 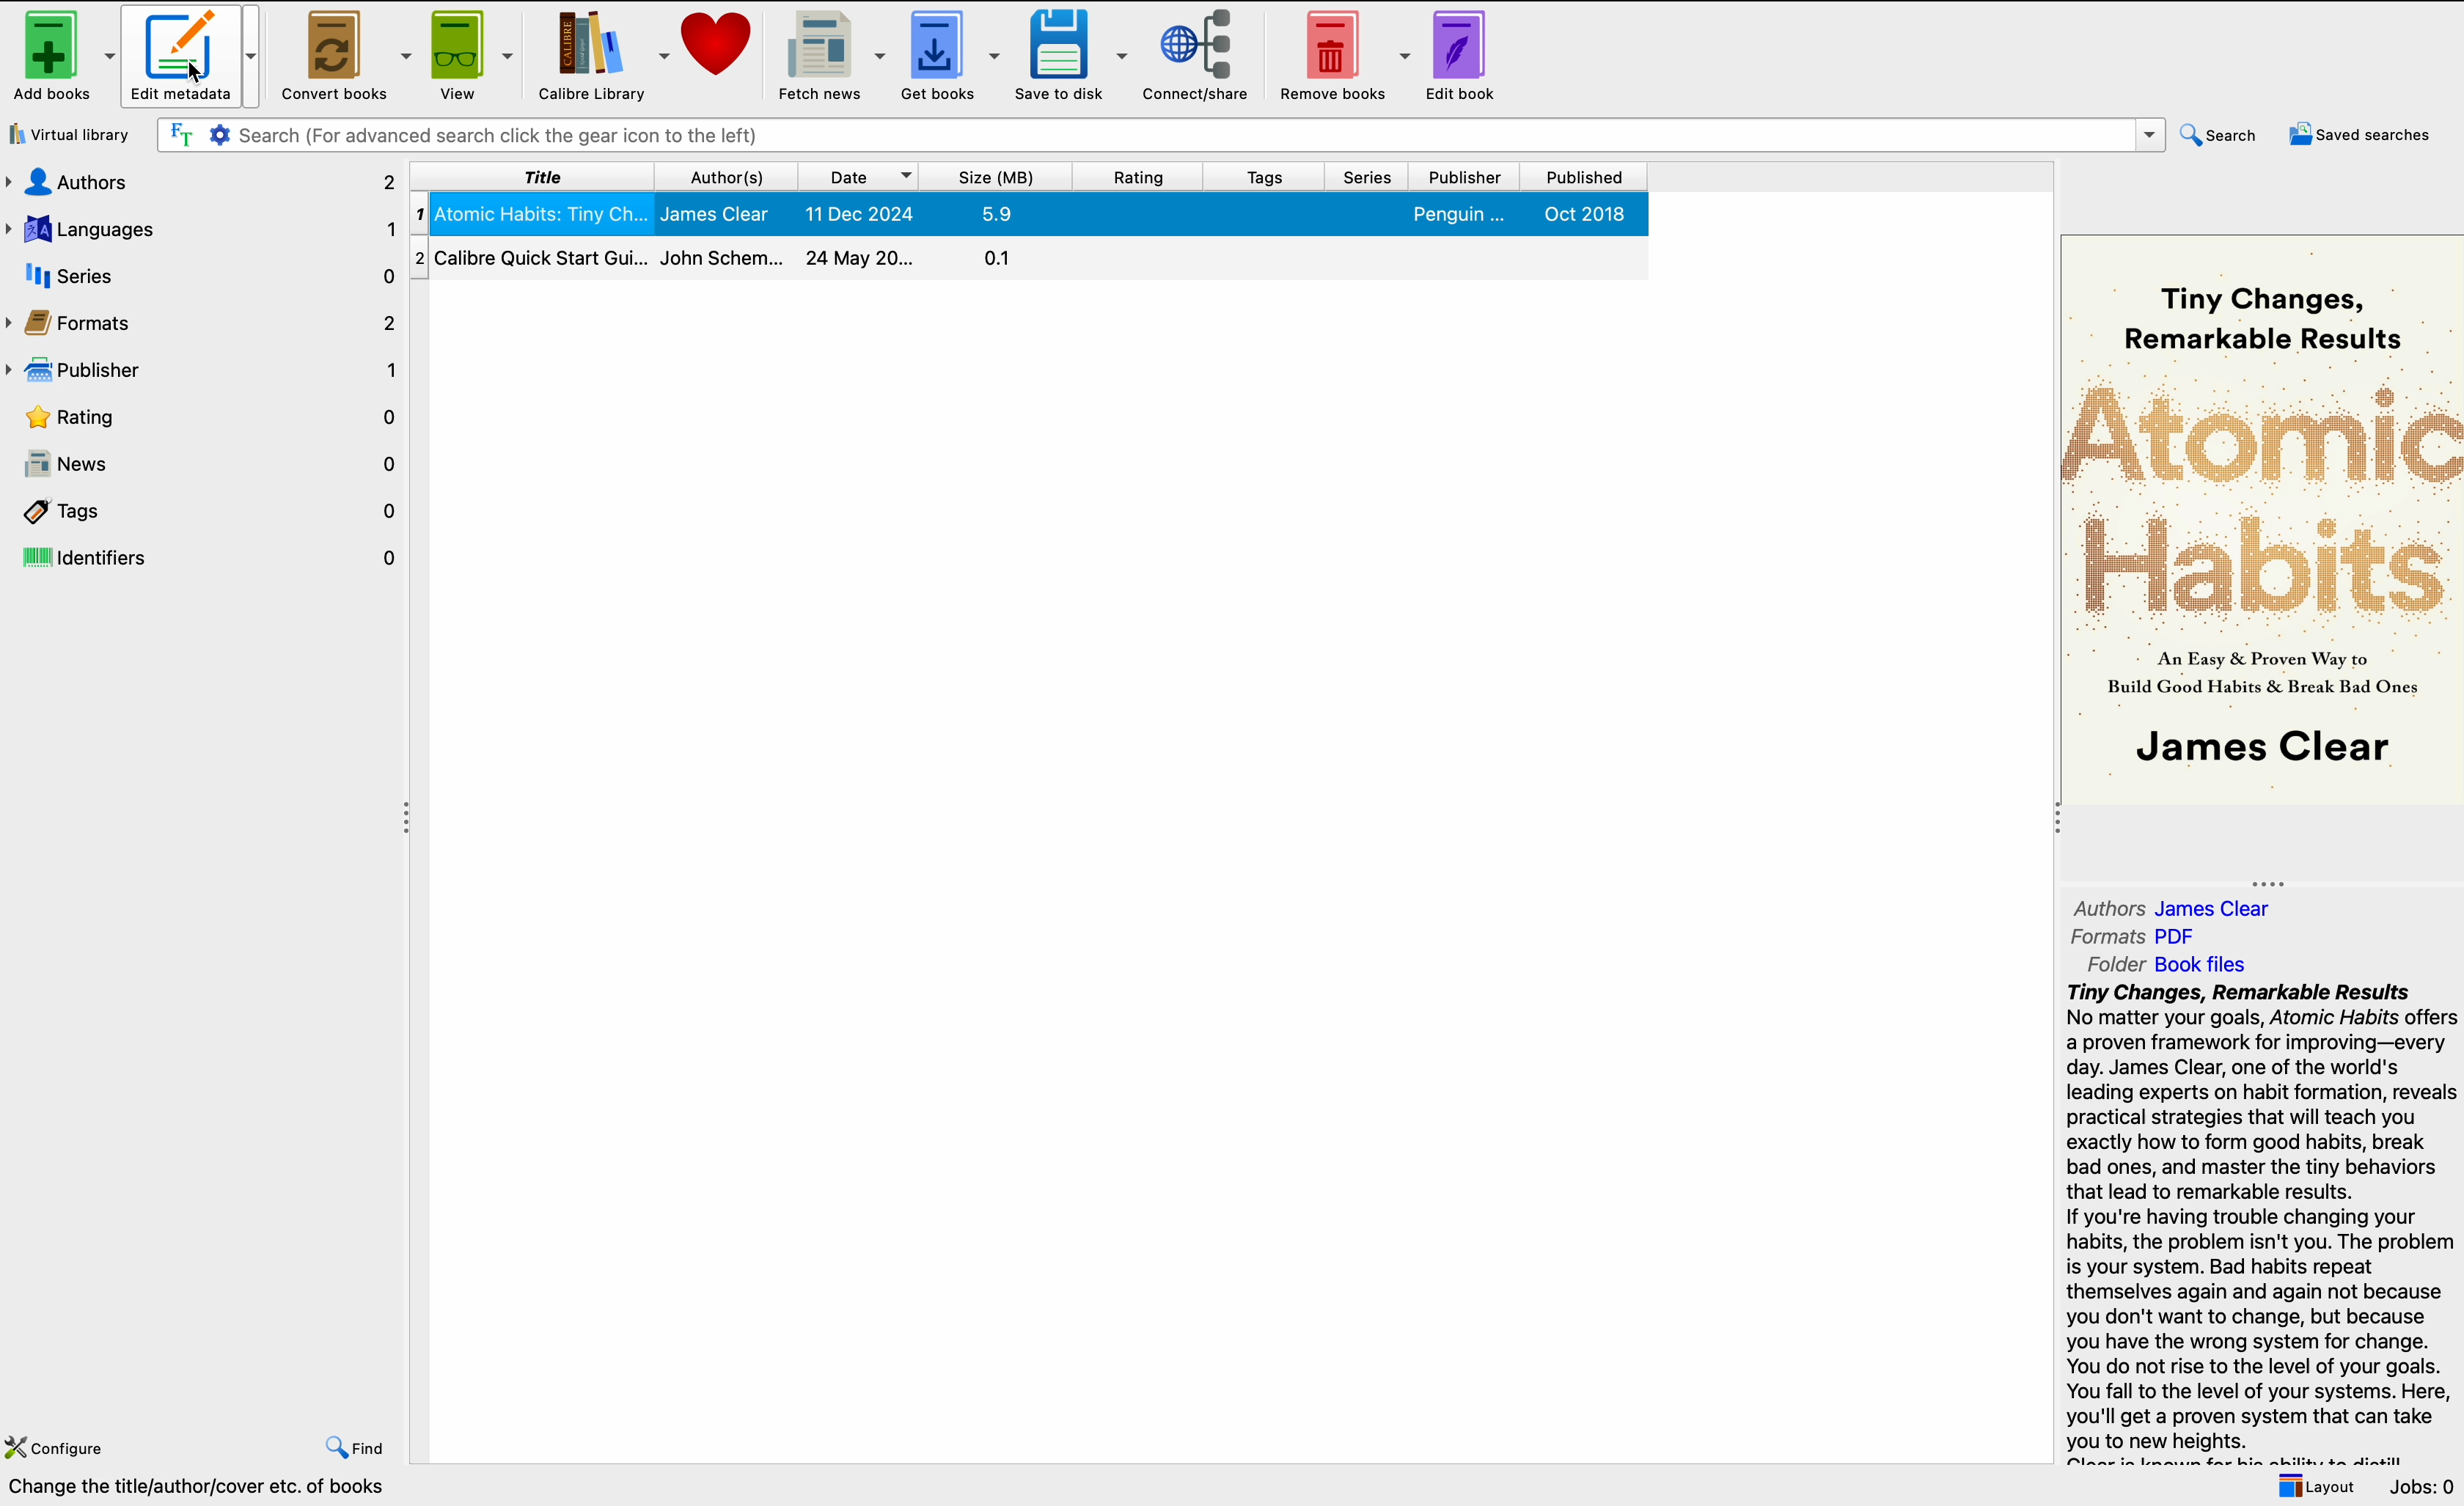 I want to click on click on metadata, so click(x=191, y=58).